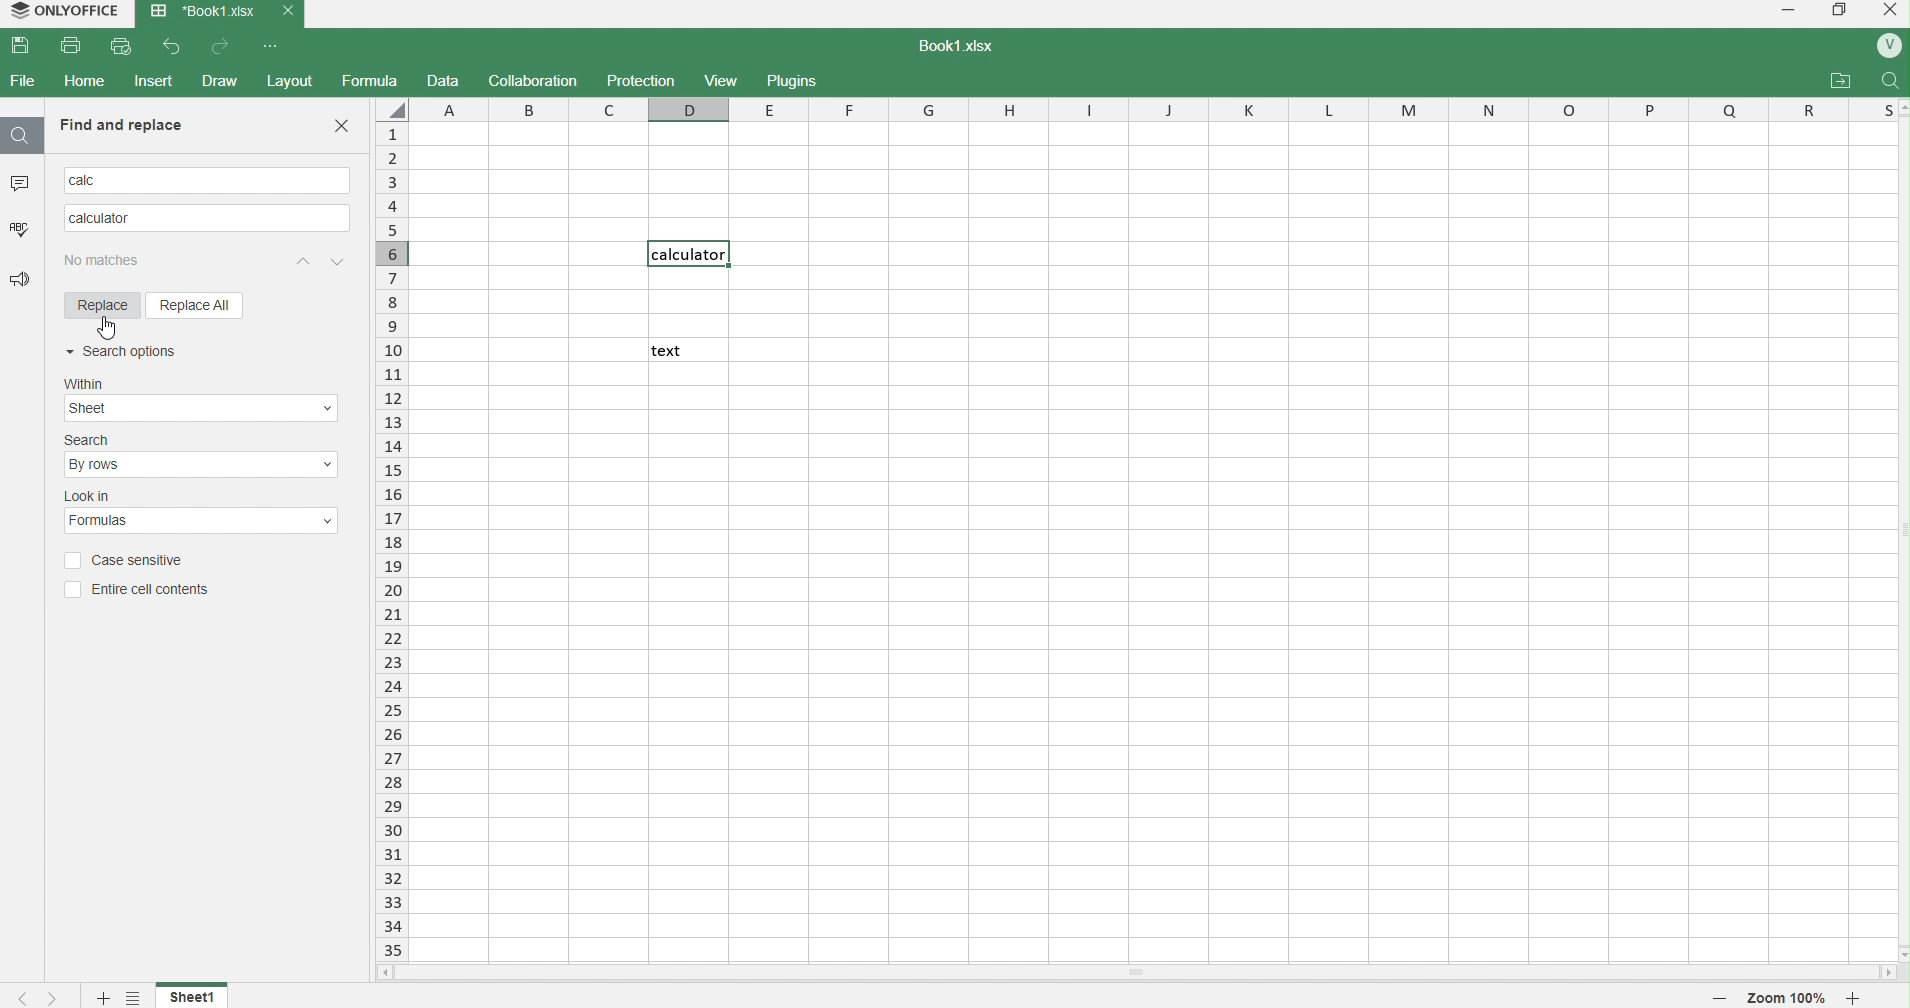 The image size is (1910, 1008). Describe the element at coordinates (14, 996) in the screenshot. I see `previous sheet` at that location.